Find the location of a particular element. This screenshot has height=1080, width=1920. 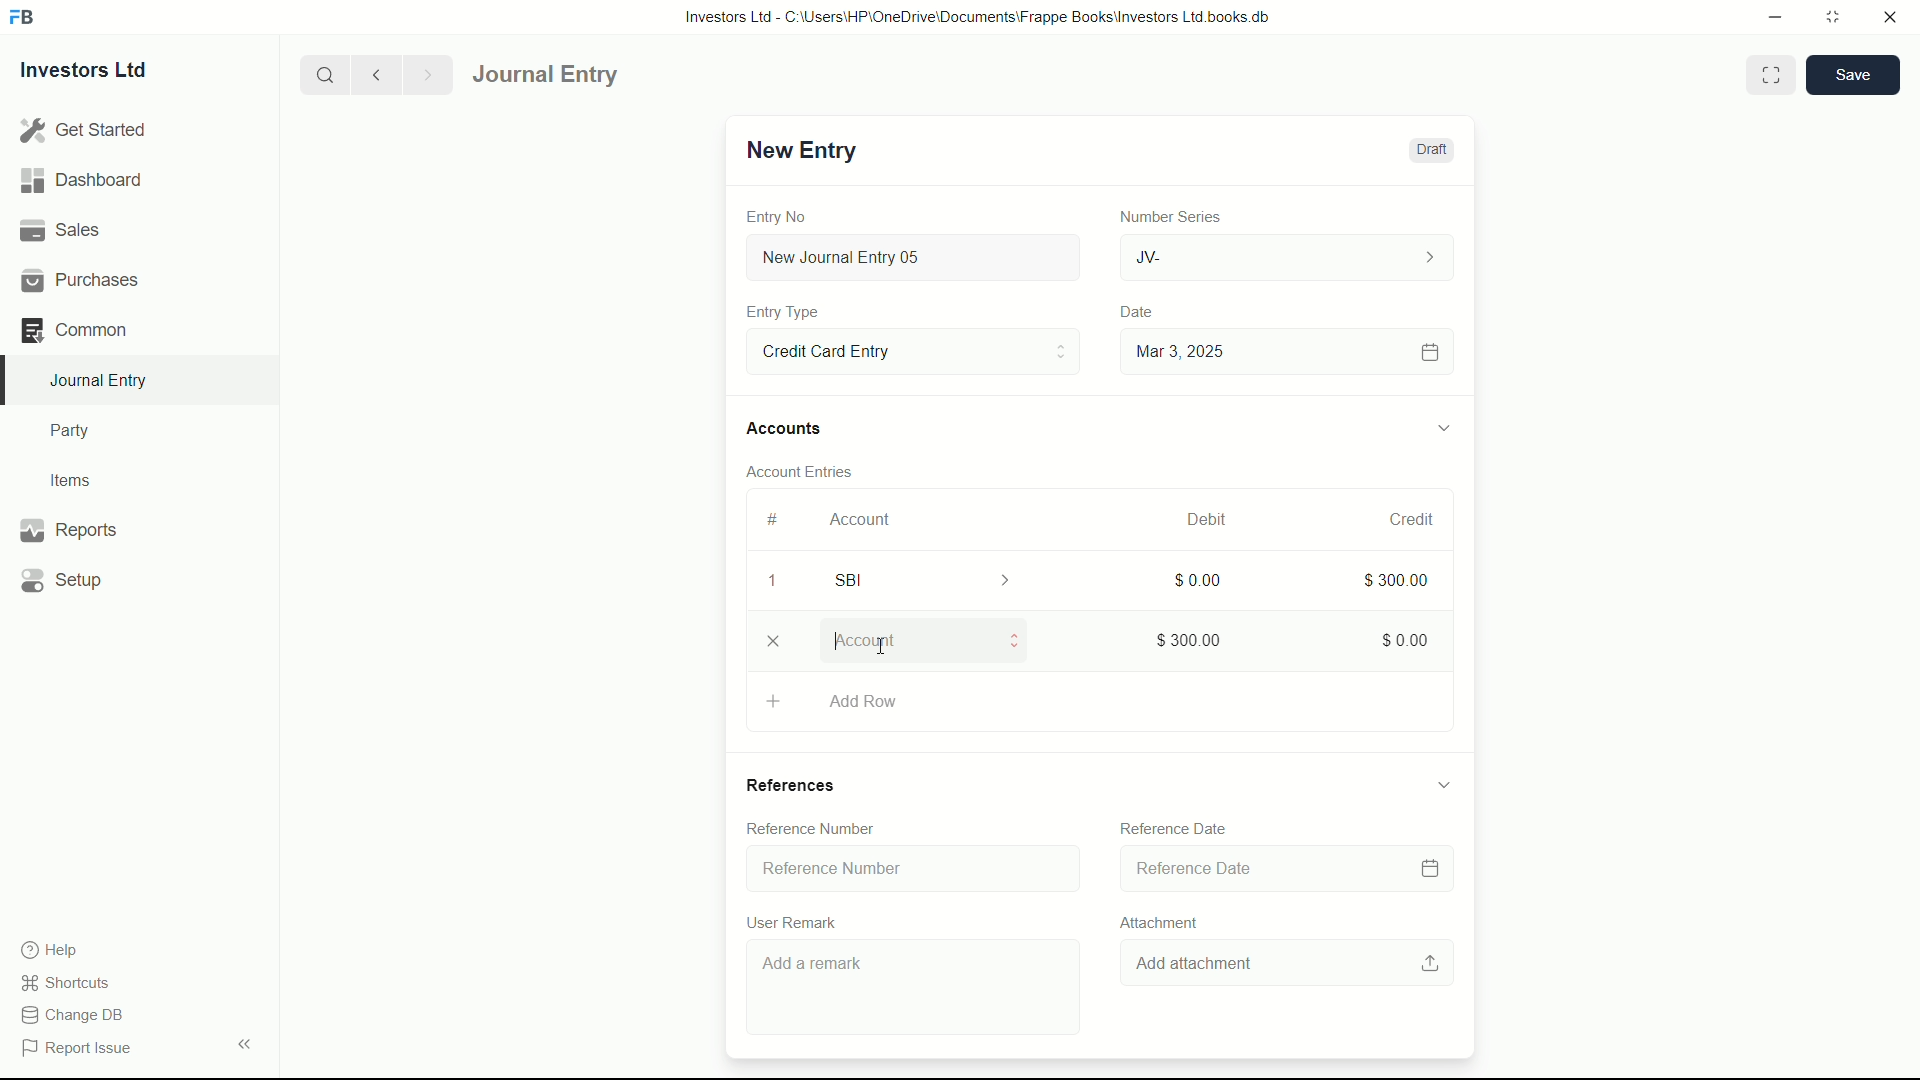

previous is located at coordinates (374, 74).